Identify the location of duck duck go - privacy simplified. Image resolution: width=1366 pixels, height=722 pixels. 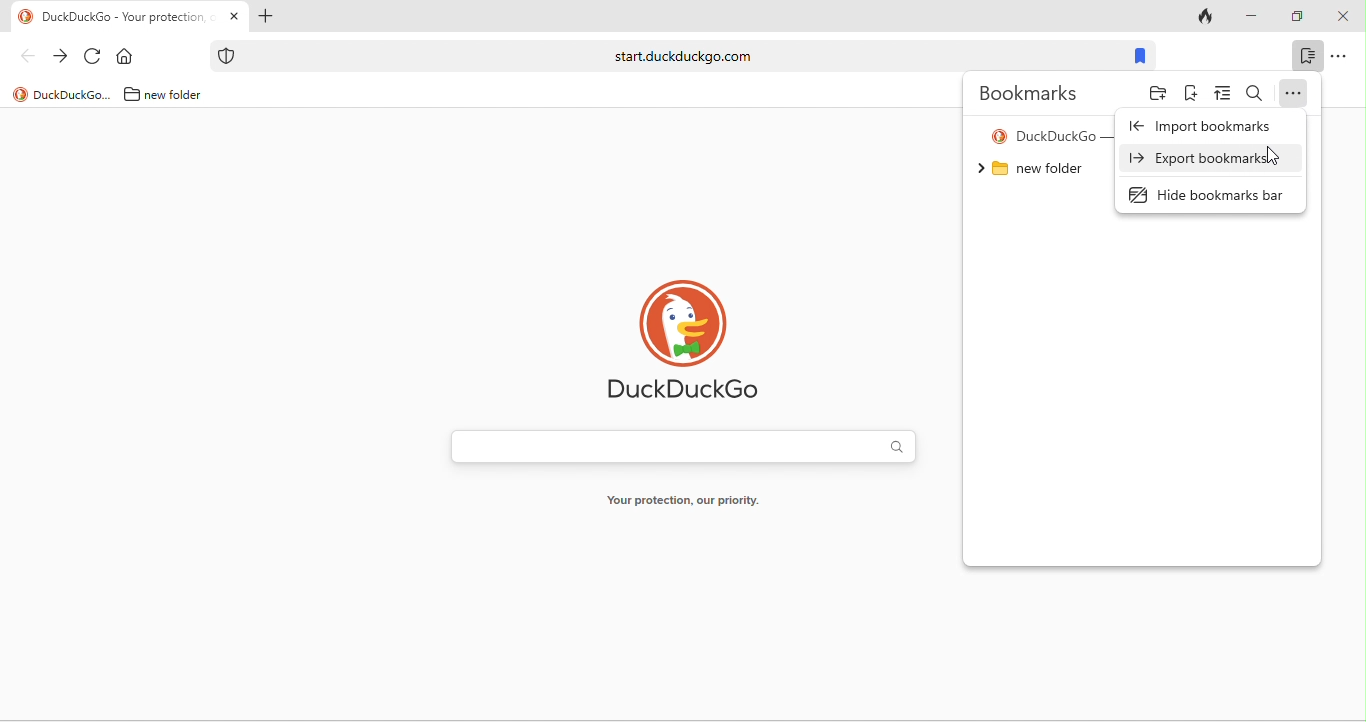
(1048, 137).